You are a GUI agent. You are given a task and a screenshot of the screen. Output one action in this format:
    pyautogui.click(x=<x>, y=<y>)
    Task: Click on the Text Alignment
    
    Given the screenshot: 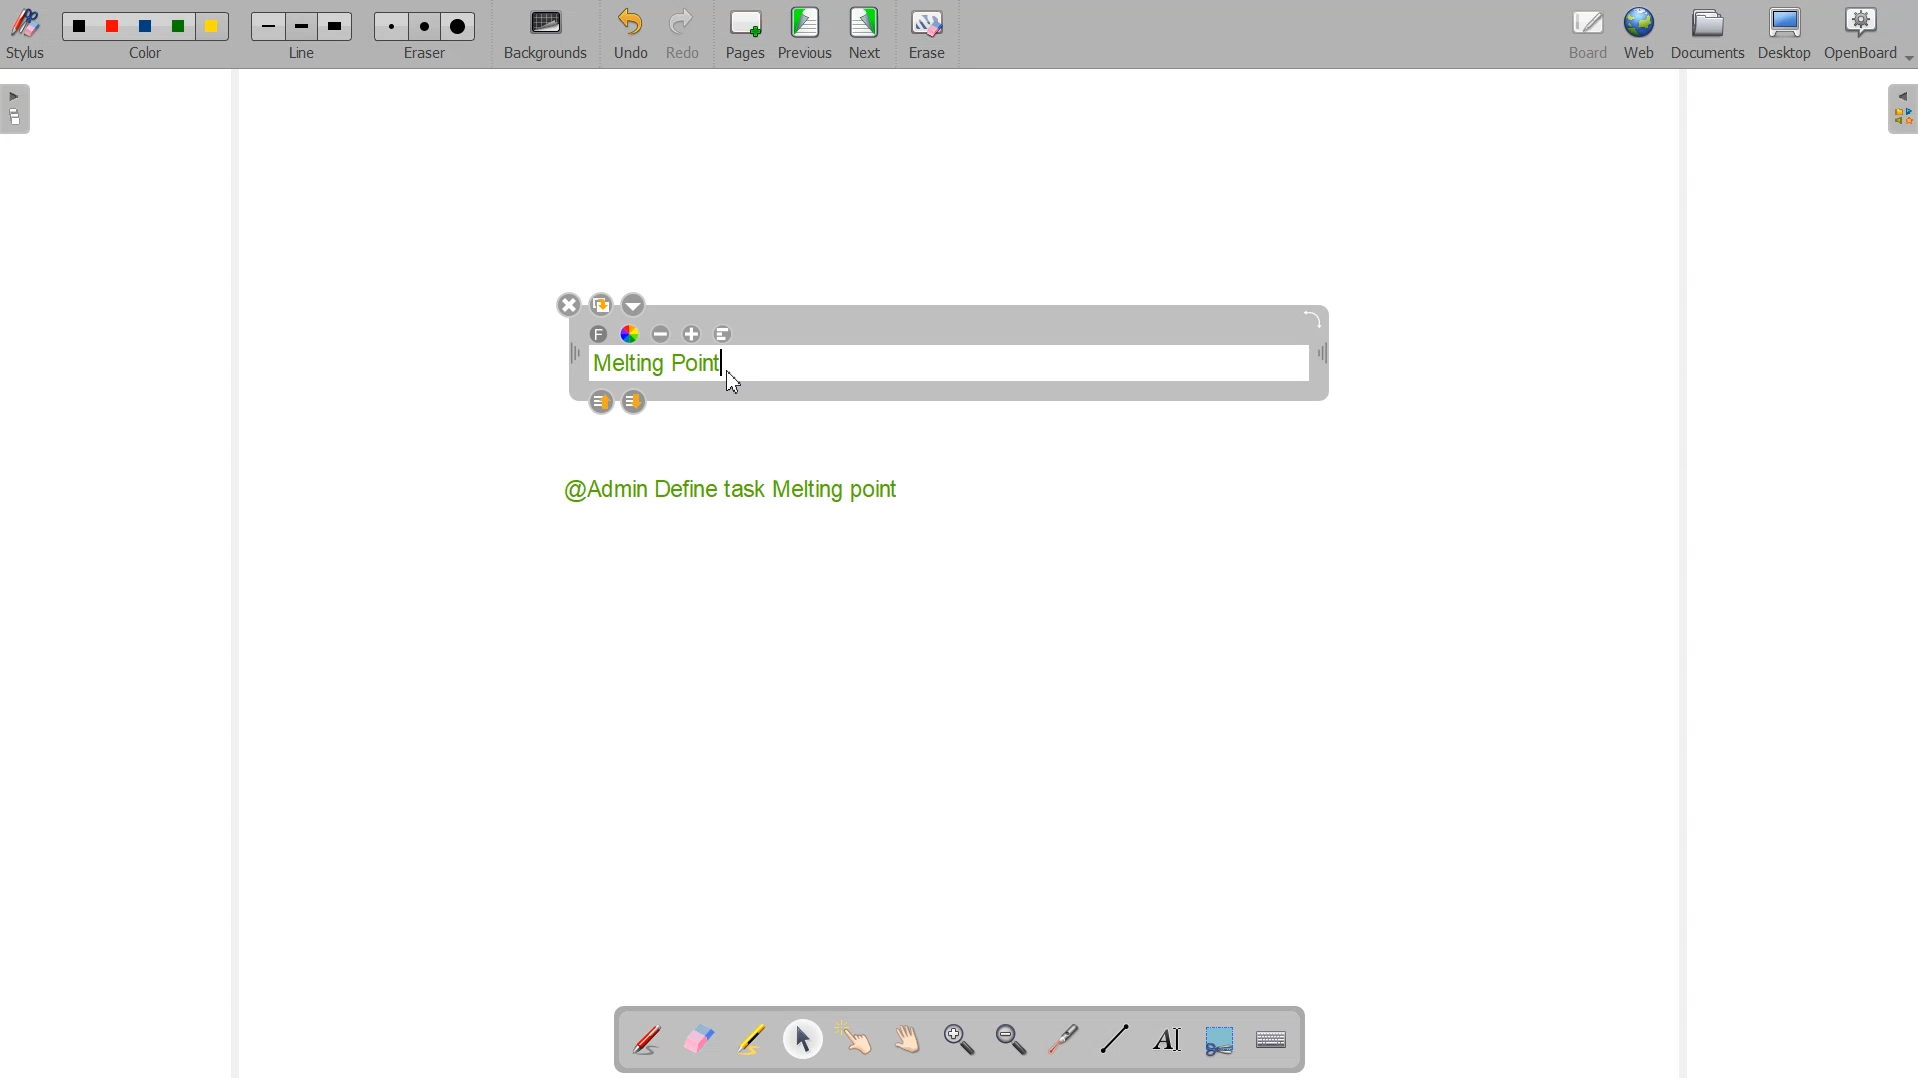 What is the action you would take?
    pyautogui.click(x=722, y=335)
    